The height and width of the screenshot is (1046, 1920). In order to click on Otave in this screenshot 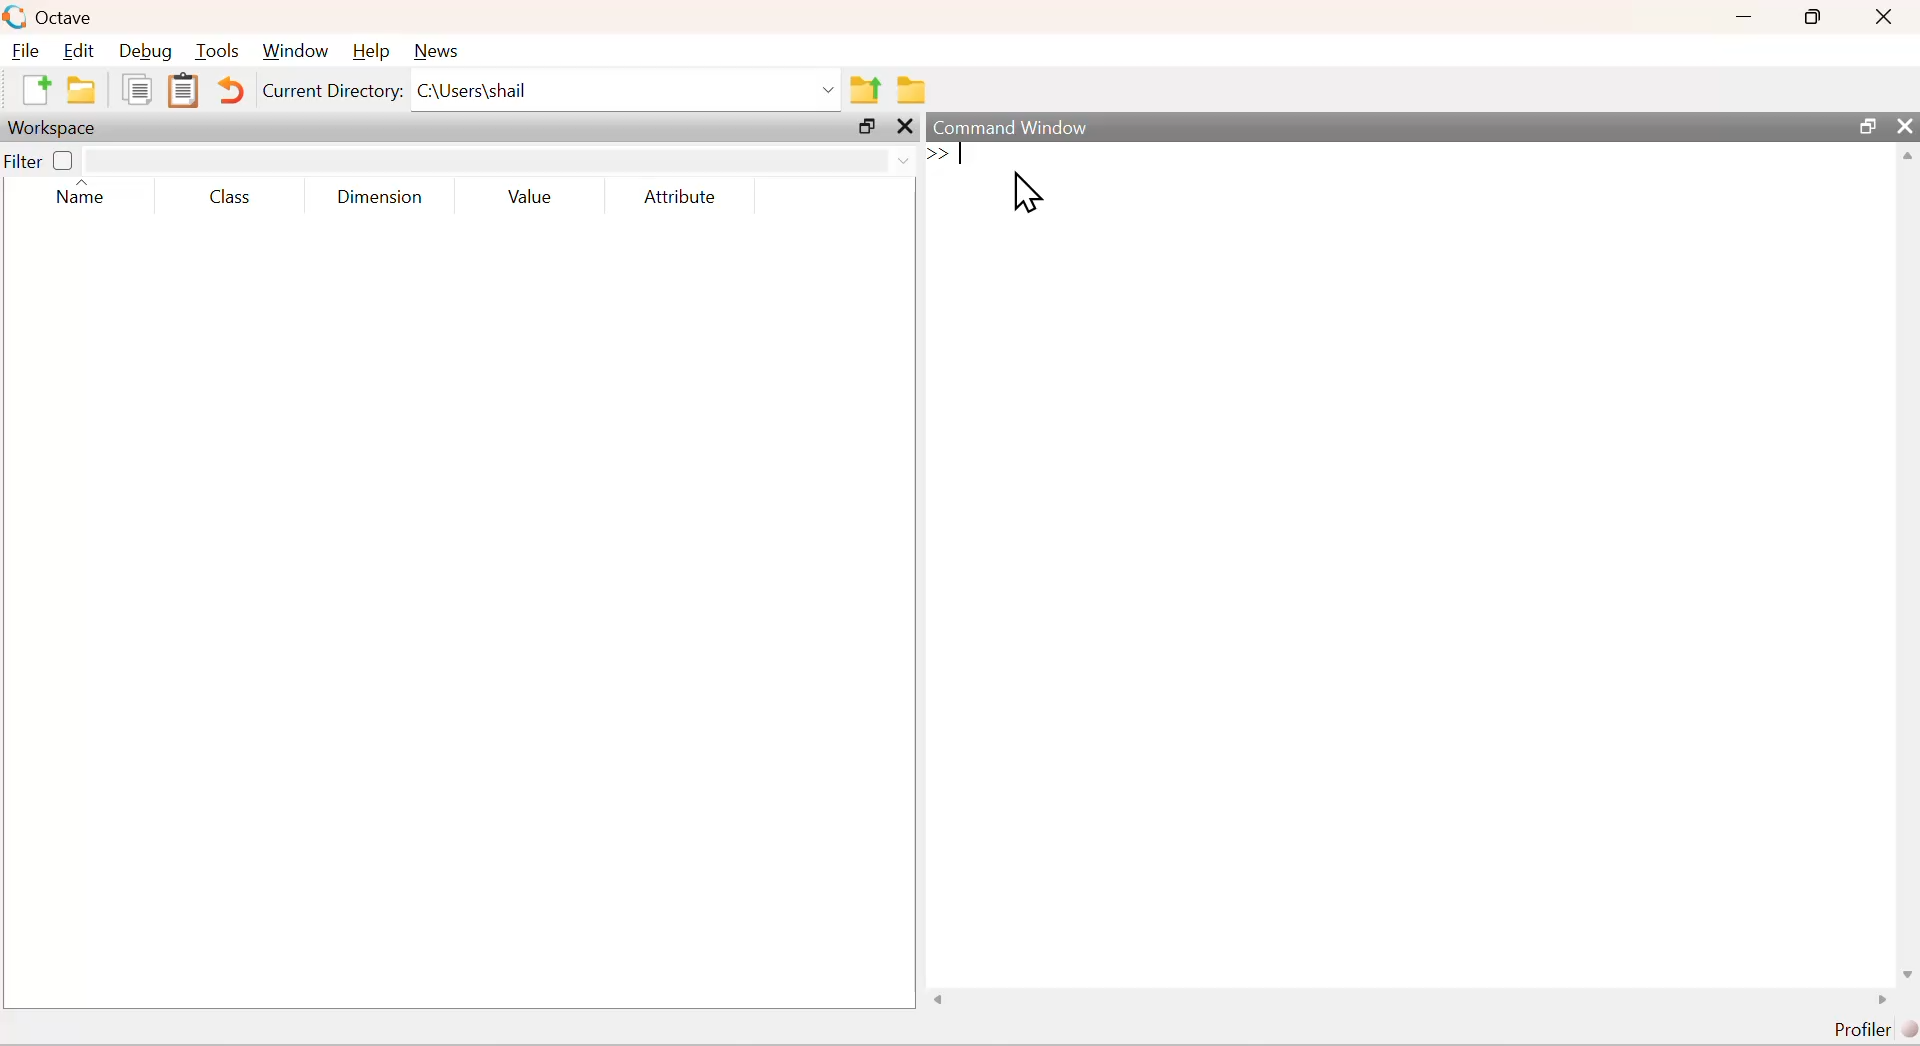, I will do `click(69, 18)`.